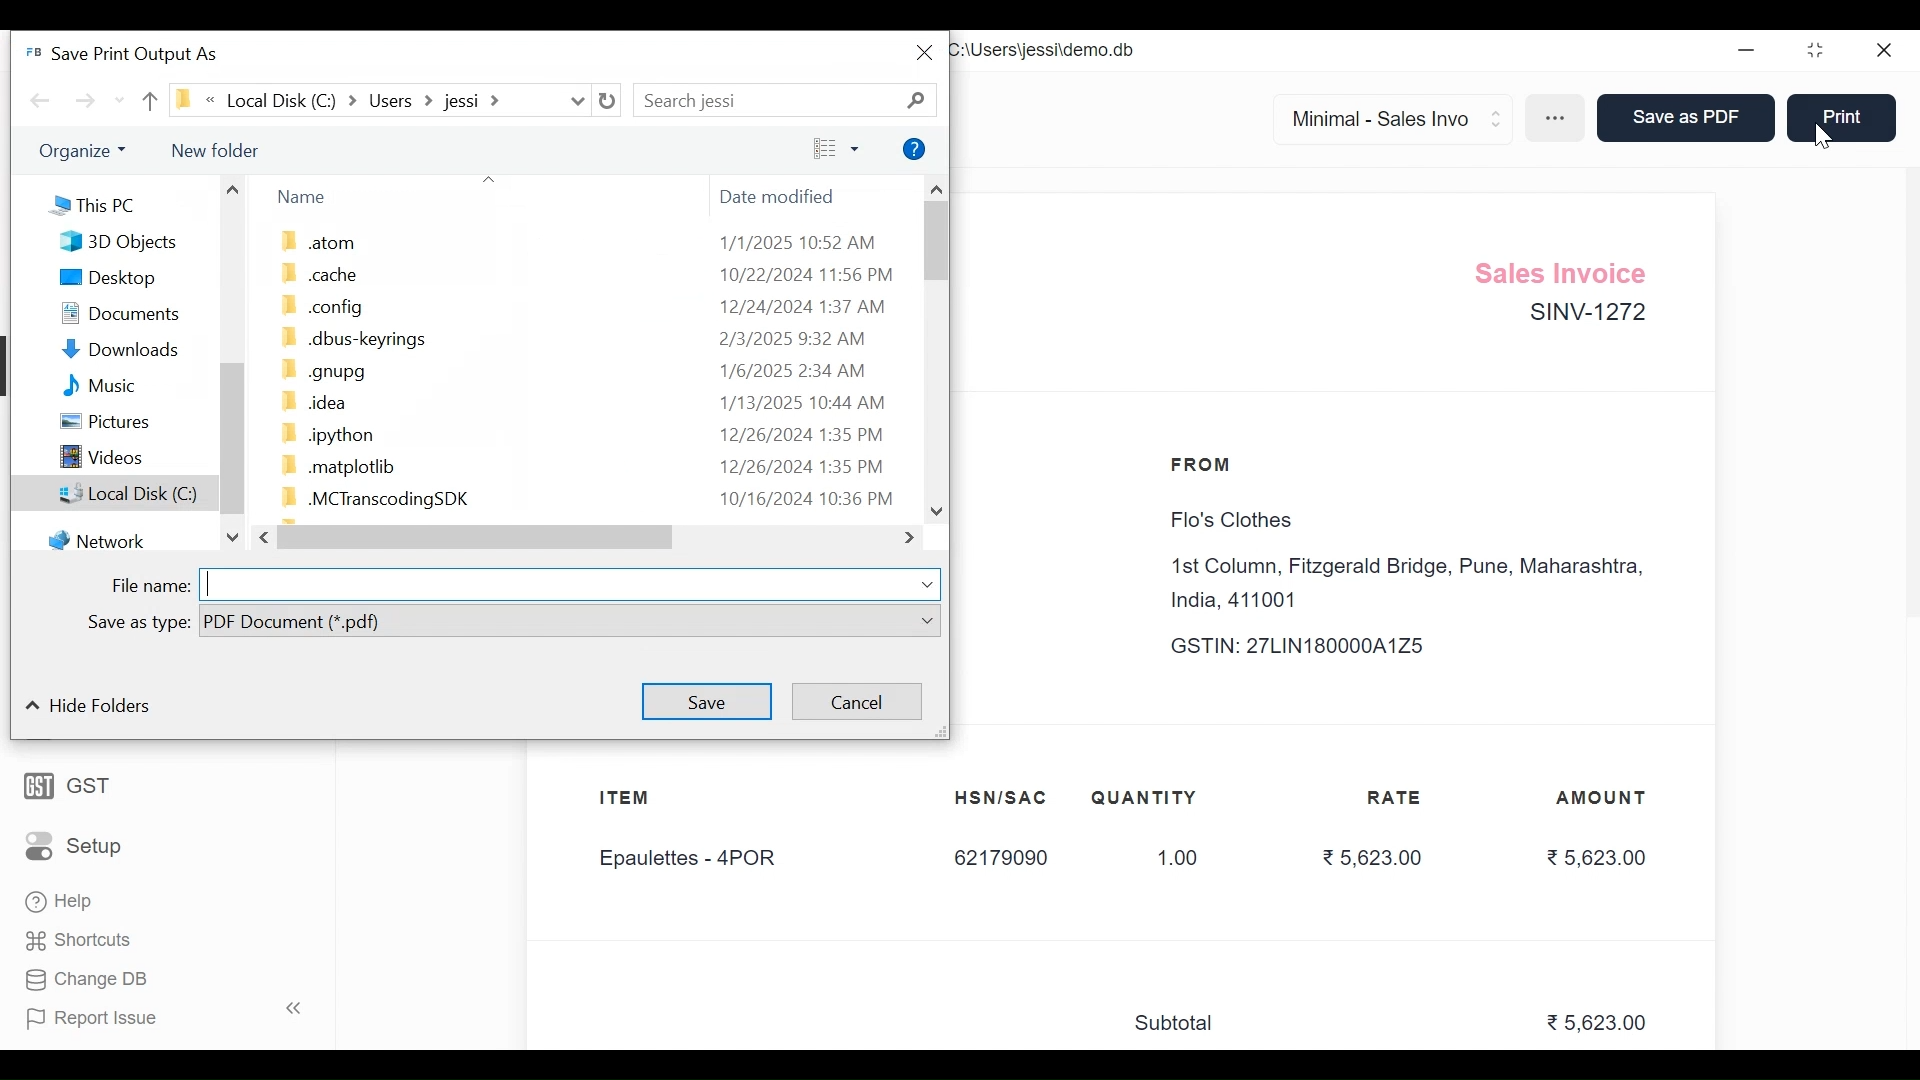 The width and height of the screenshot is (1920, 1080). I want to click on Scroll down, so click(937, 510).